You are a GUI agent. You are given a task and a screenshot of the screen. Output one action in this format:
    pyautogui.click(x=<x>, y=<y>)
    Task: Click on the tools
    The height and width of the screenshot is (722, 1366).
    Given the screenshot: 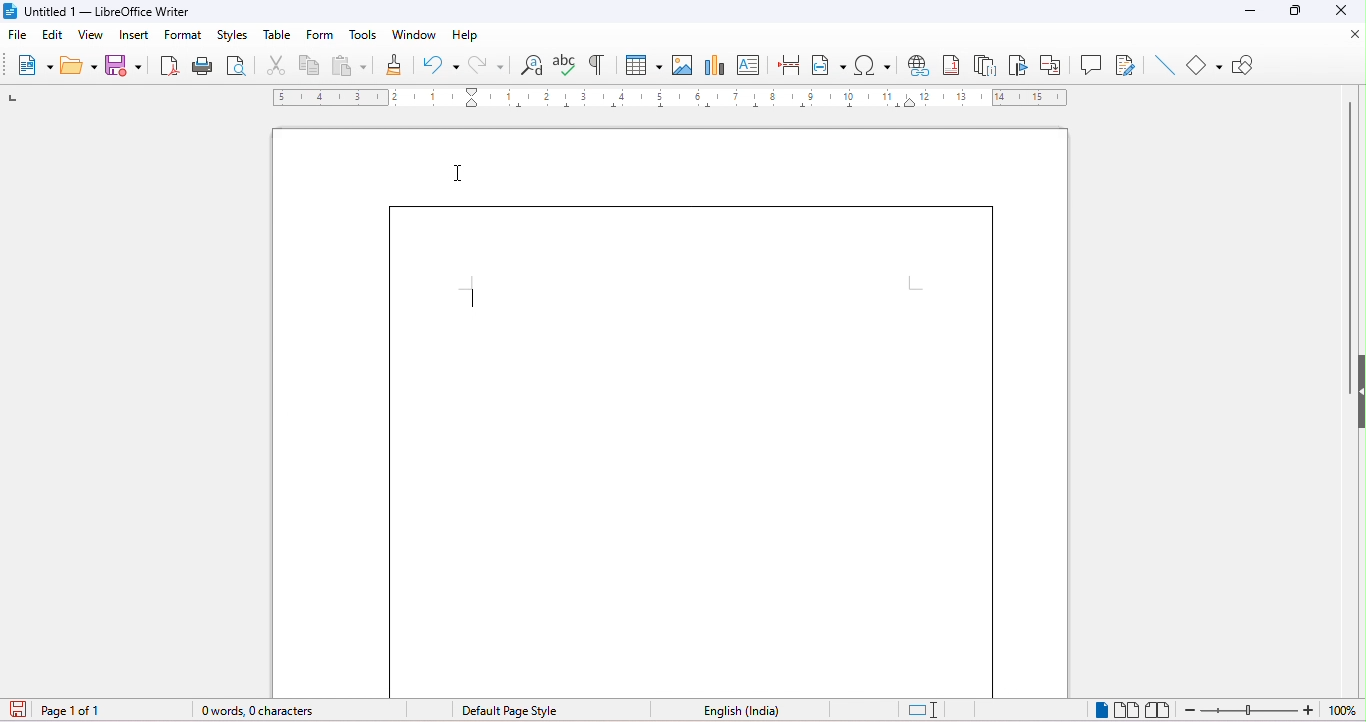 What is the action you would take?
    pyautogui.click(x=362, y=37)
    